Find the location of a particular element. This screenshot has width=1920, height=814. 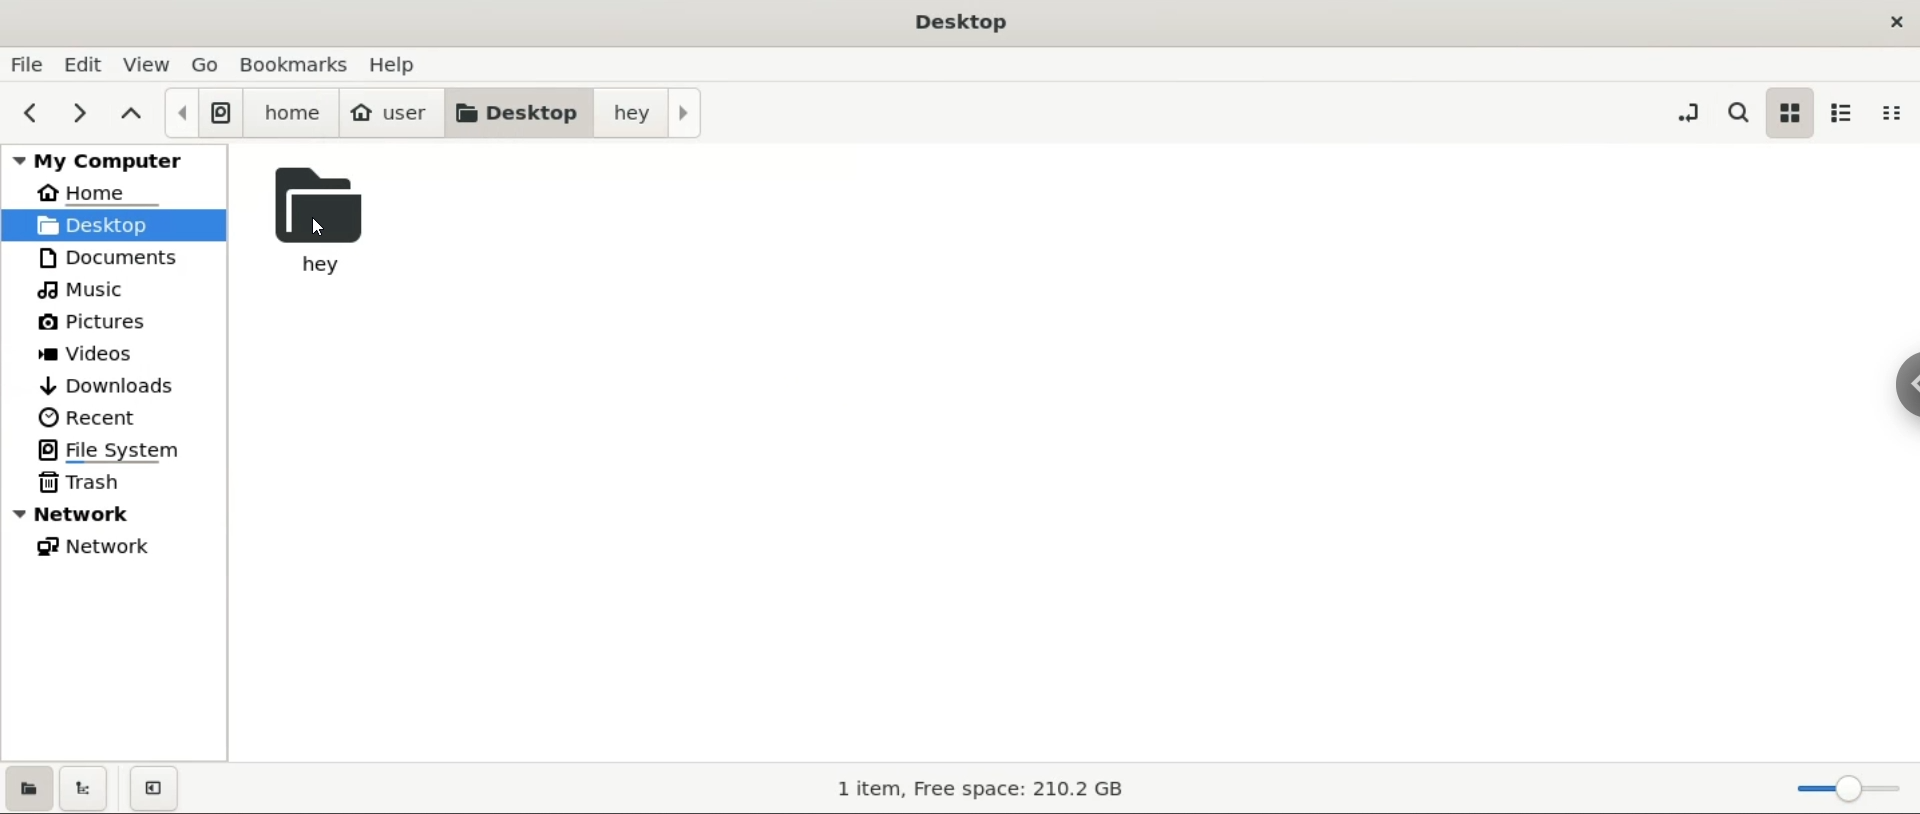

home is located at coordinates (113, 196).